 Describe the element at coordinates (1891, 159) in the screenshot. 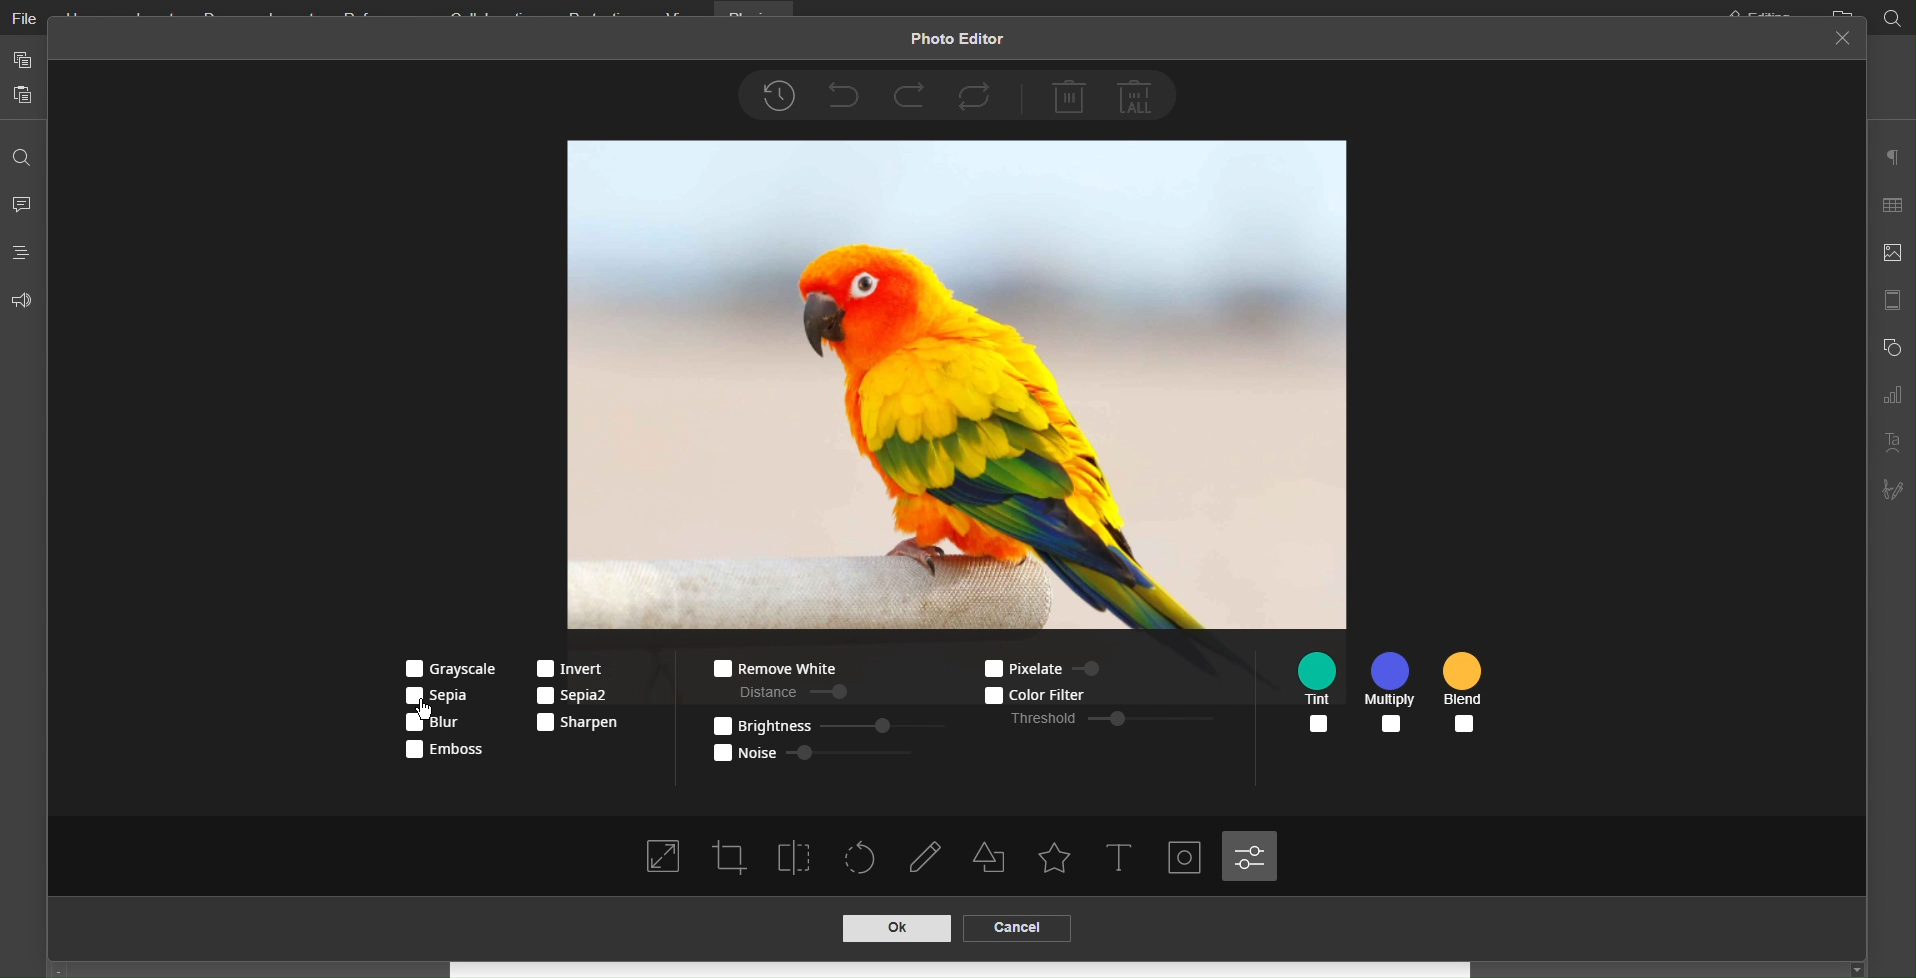

I see `Paragraph Settings` at that location.